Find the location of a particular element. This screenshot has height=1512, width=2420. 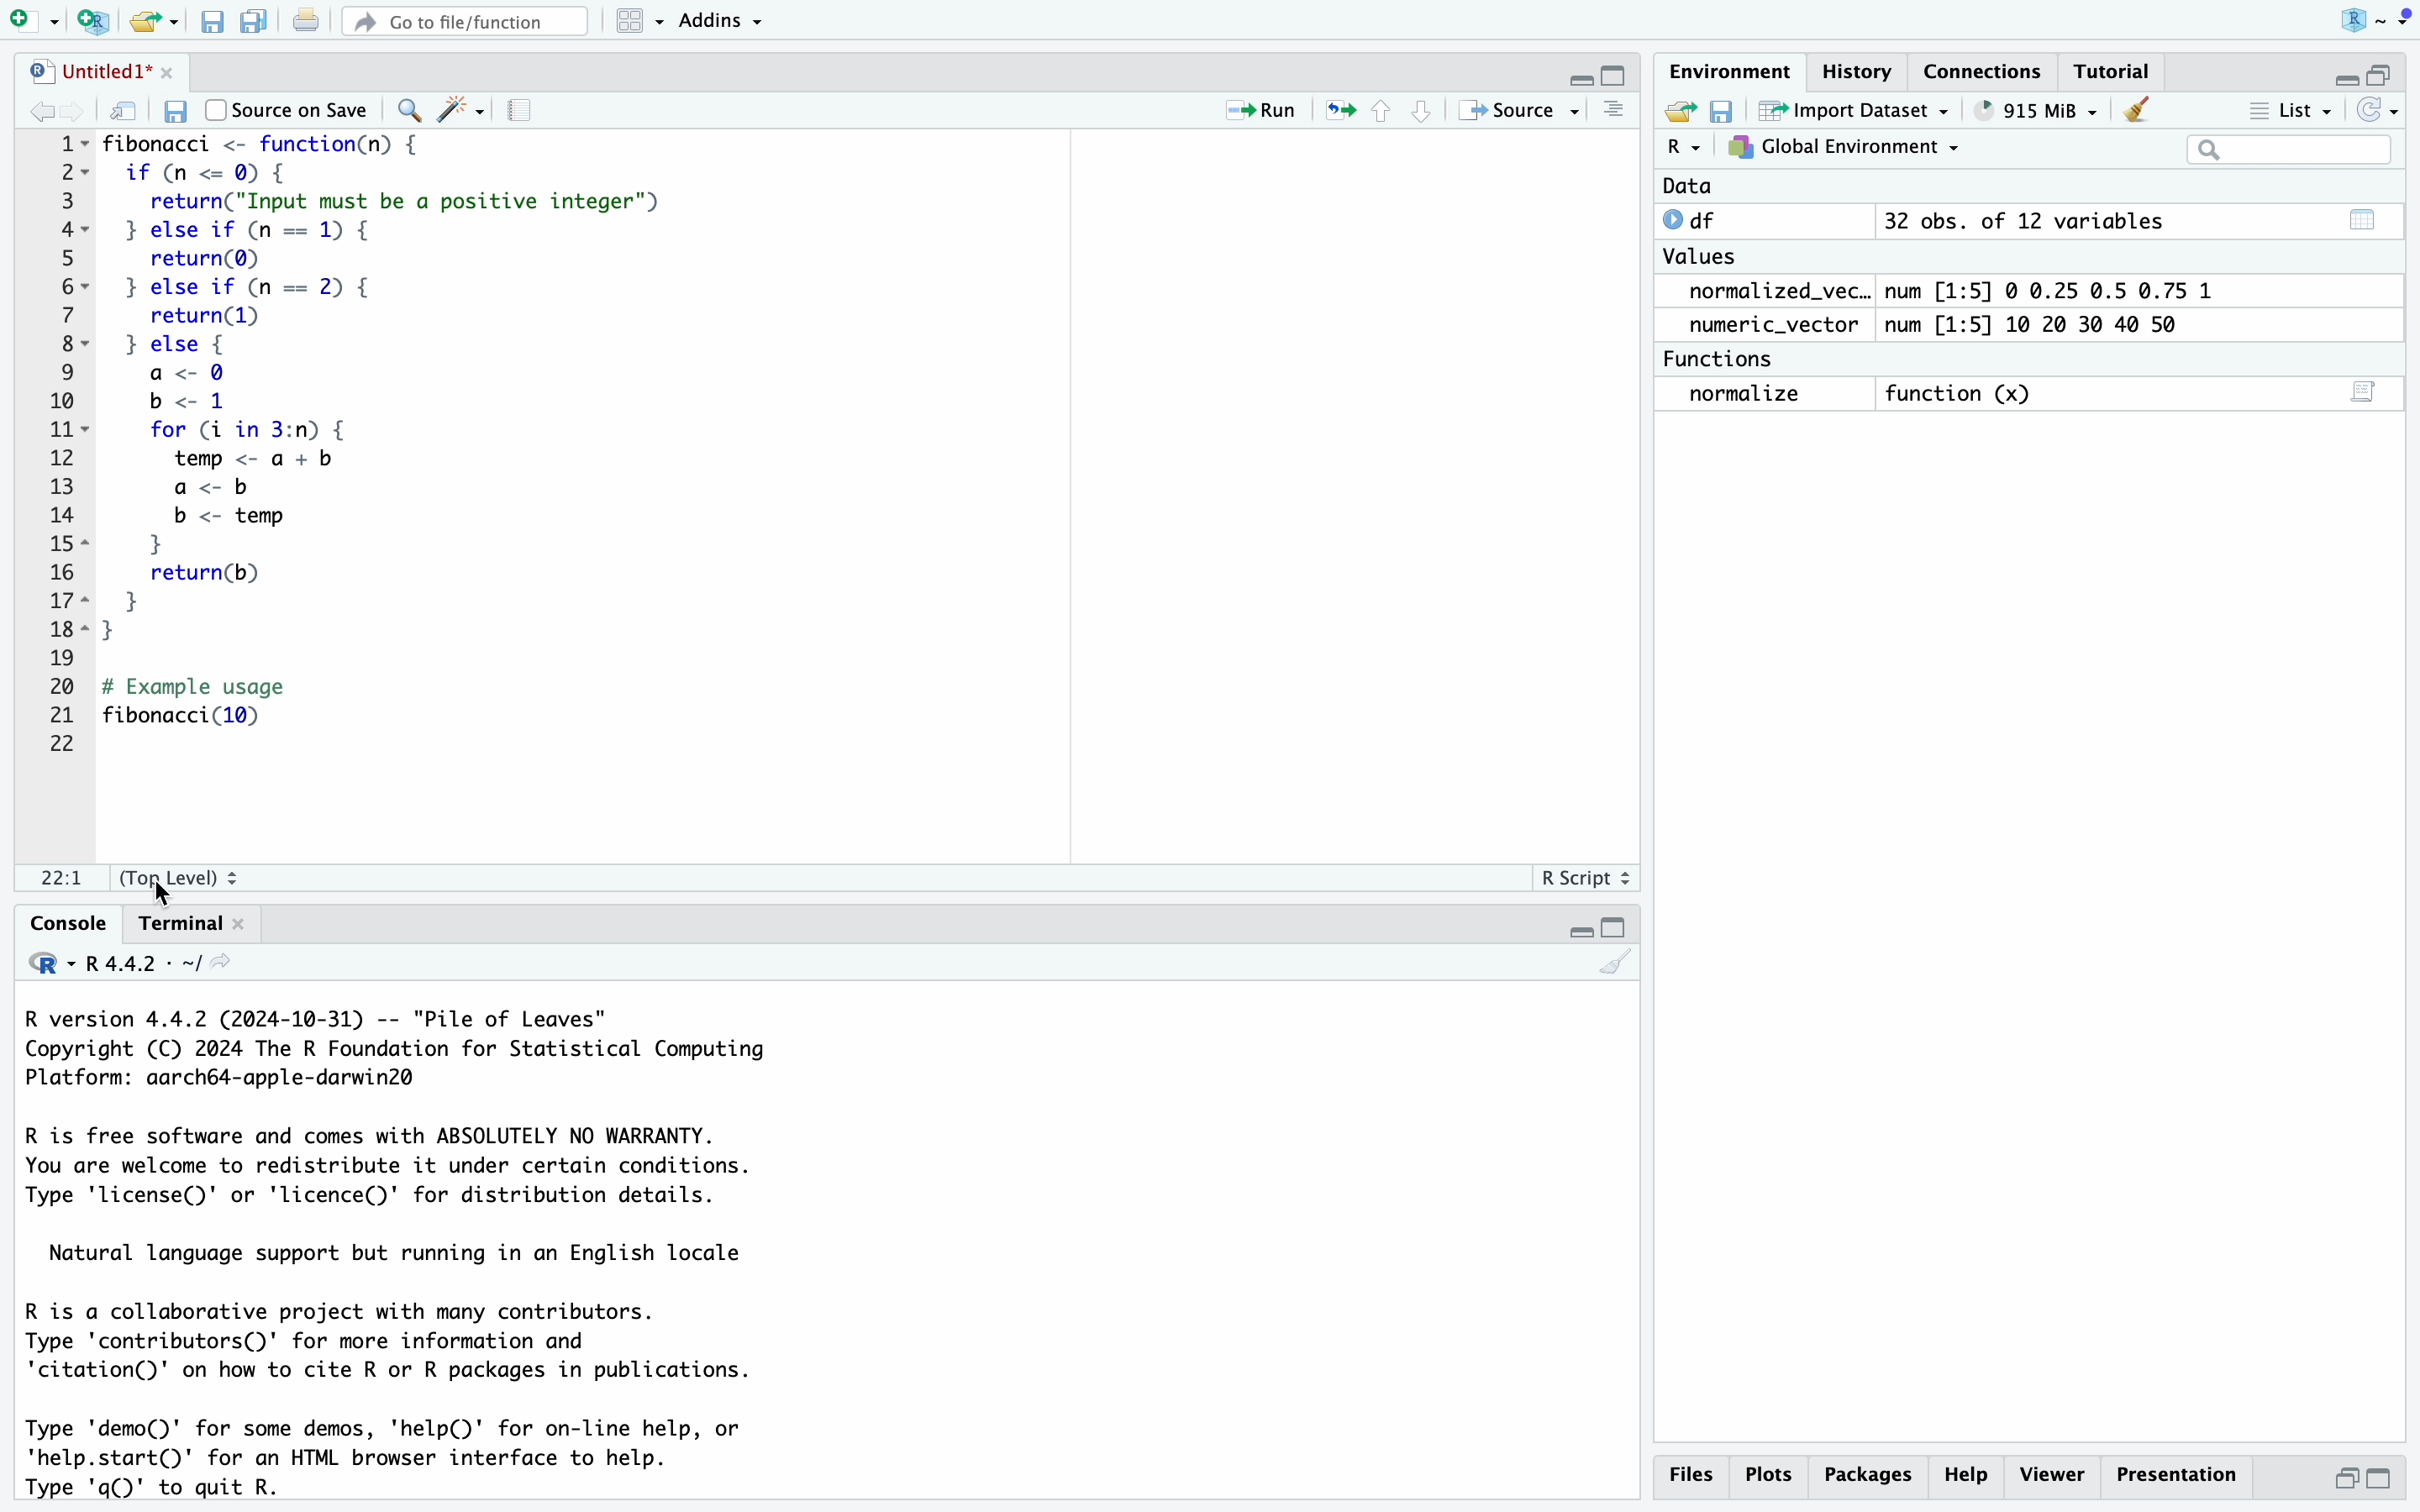

functions is located at coordinates (1726, 360).